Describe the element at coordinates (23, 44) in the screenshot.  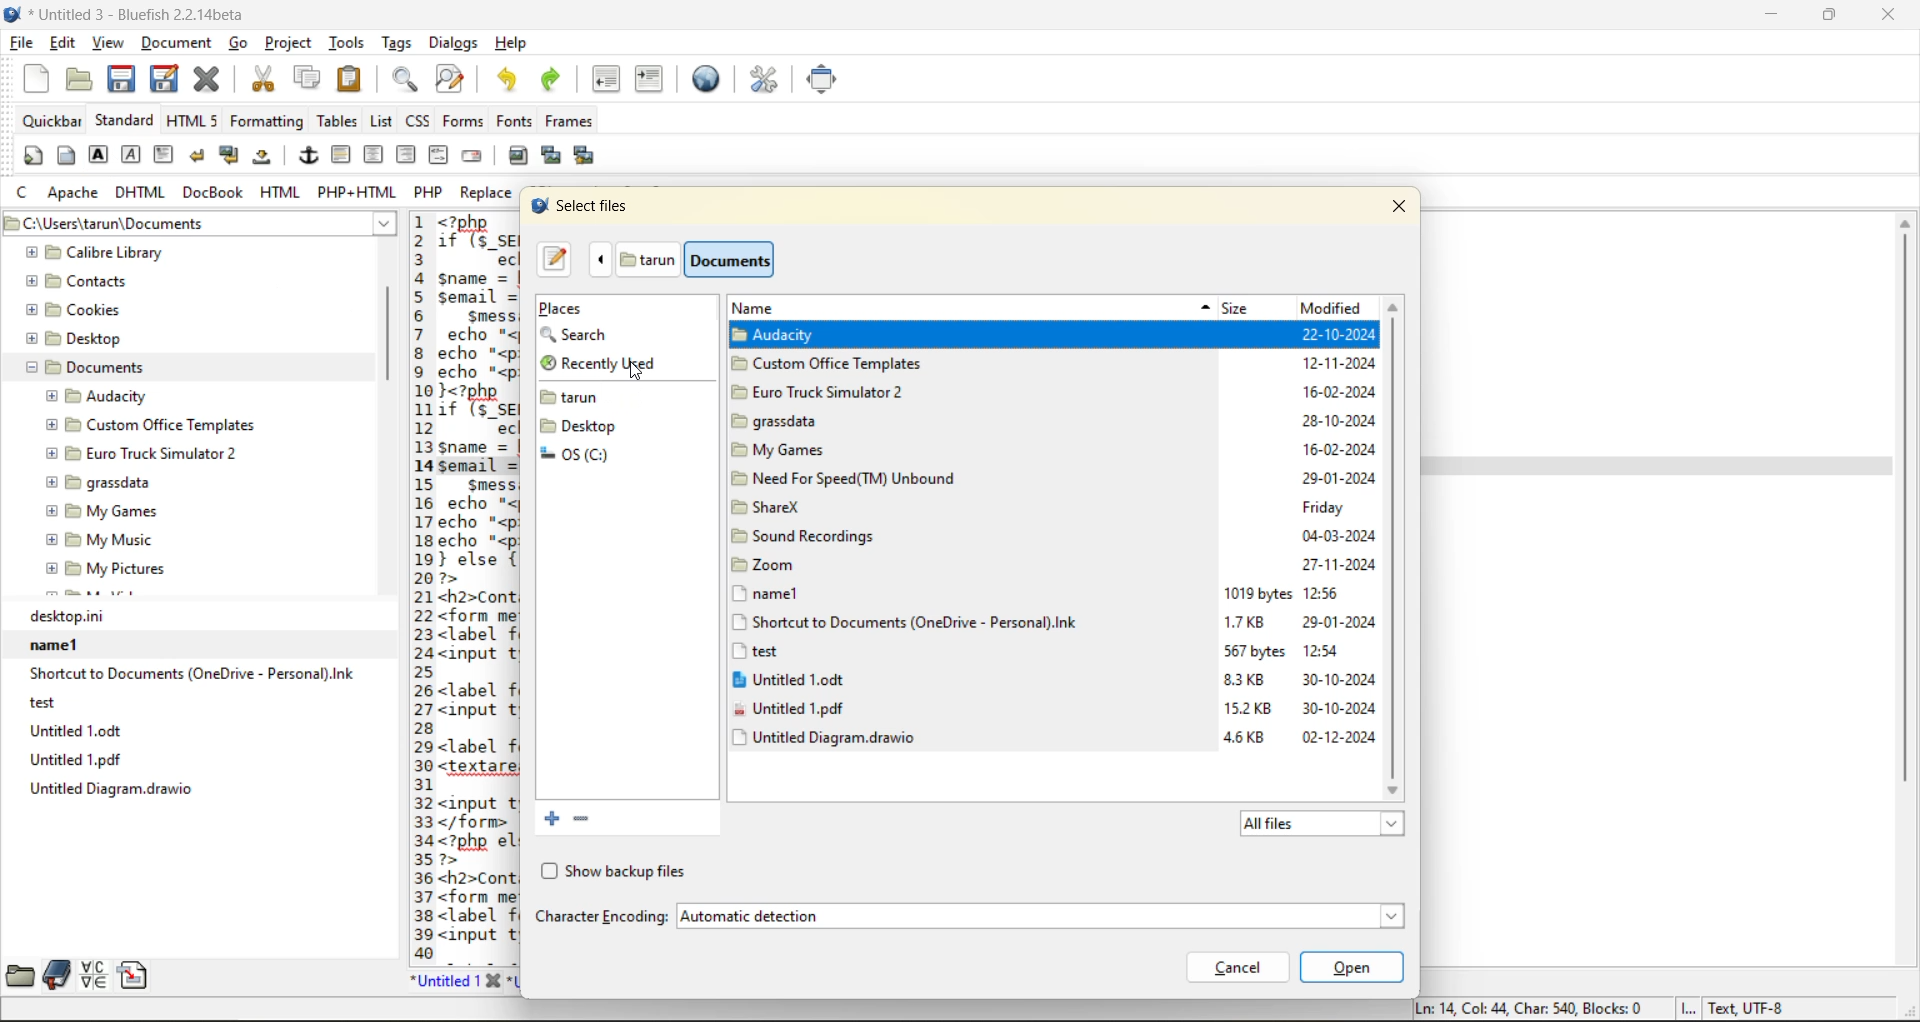
I see `file` at that location.